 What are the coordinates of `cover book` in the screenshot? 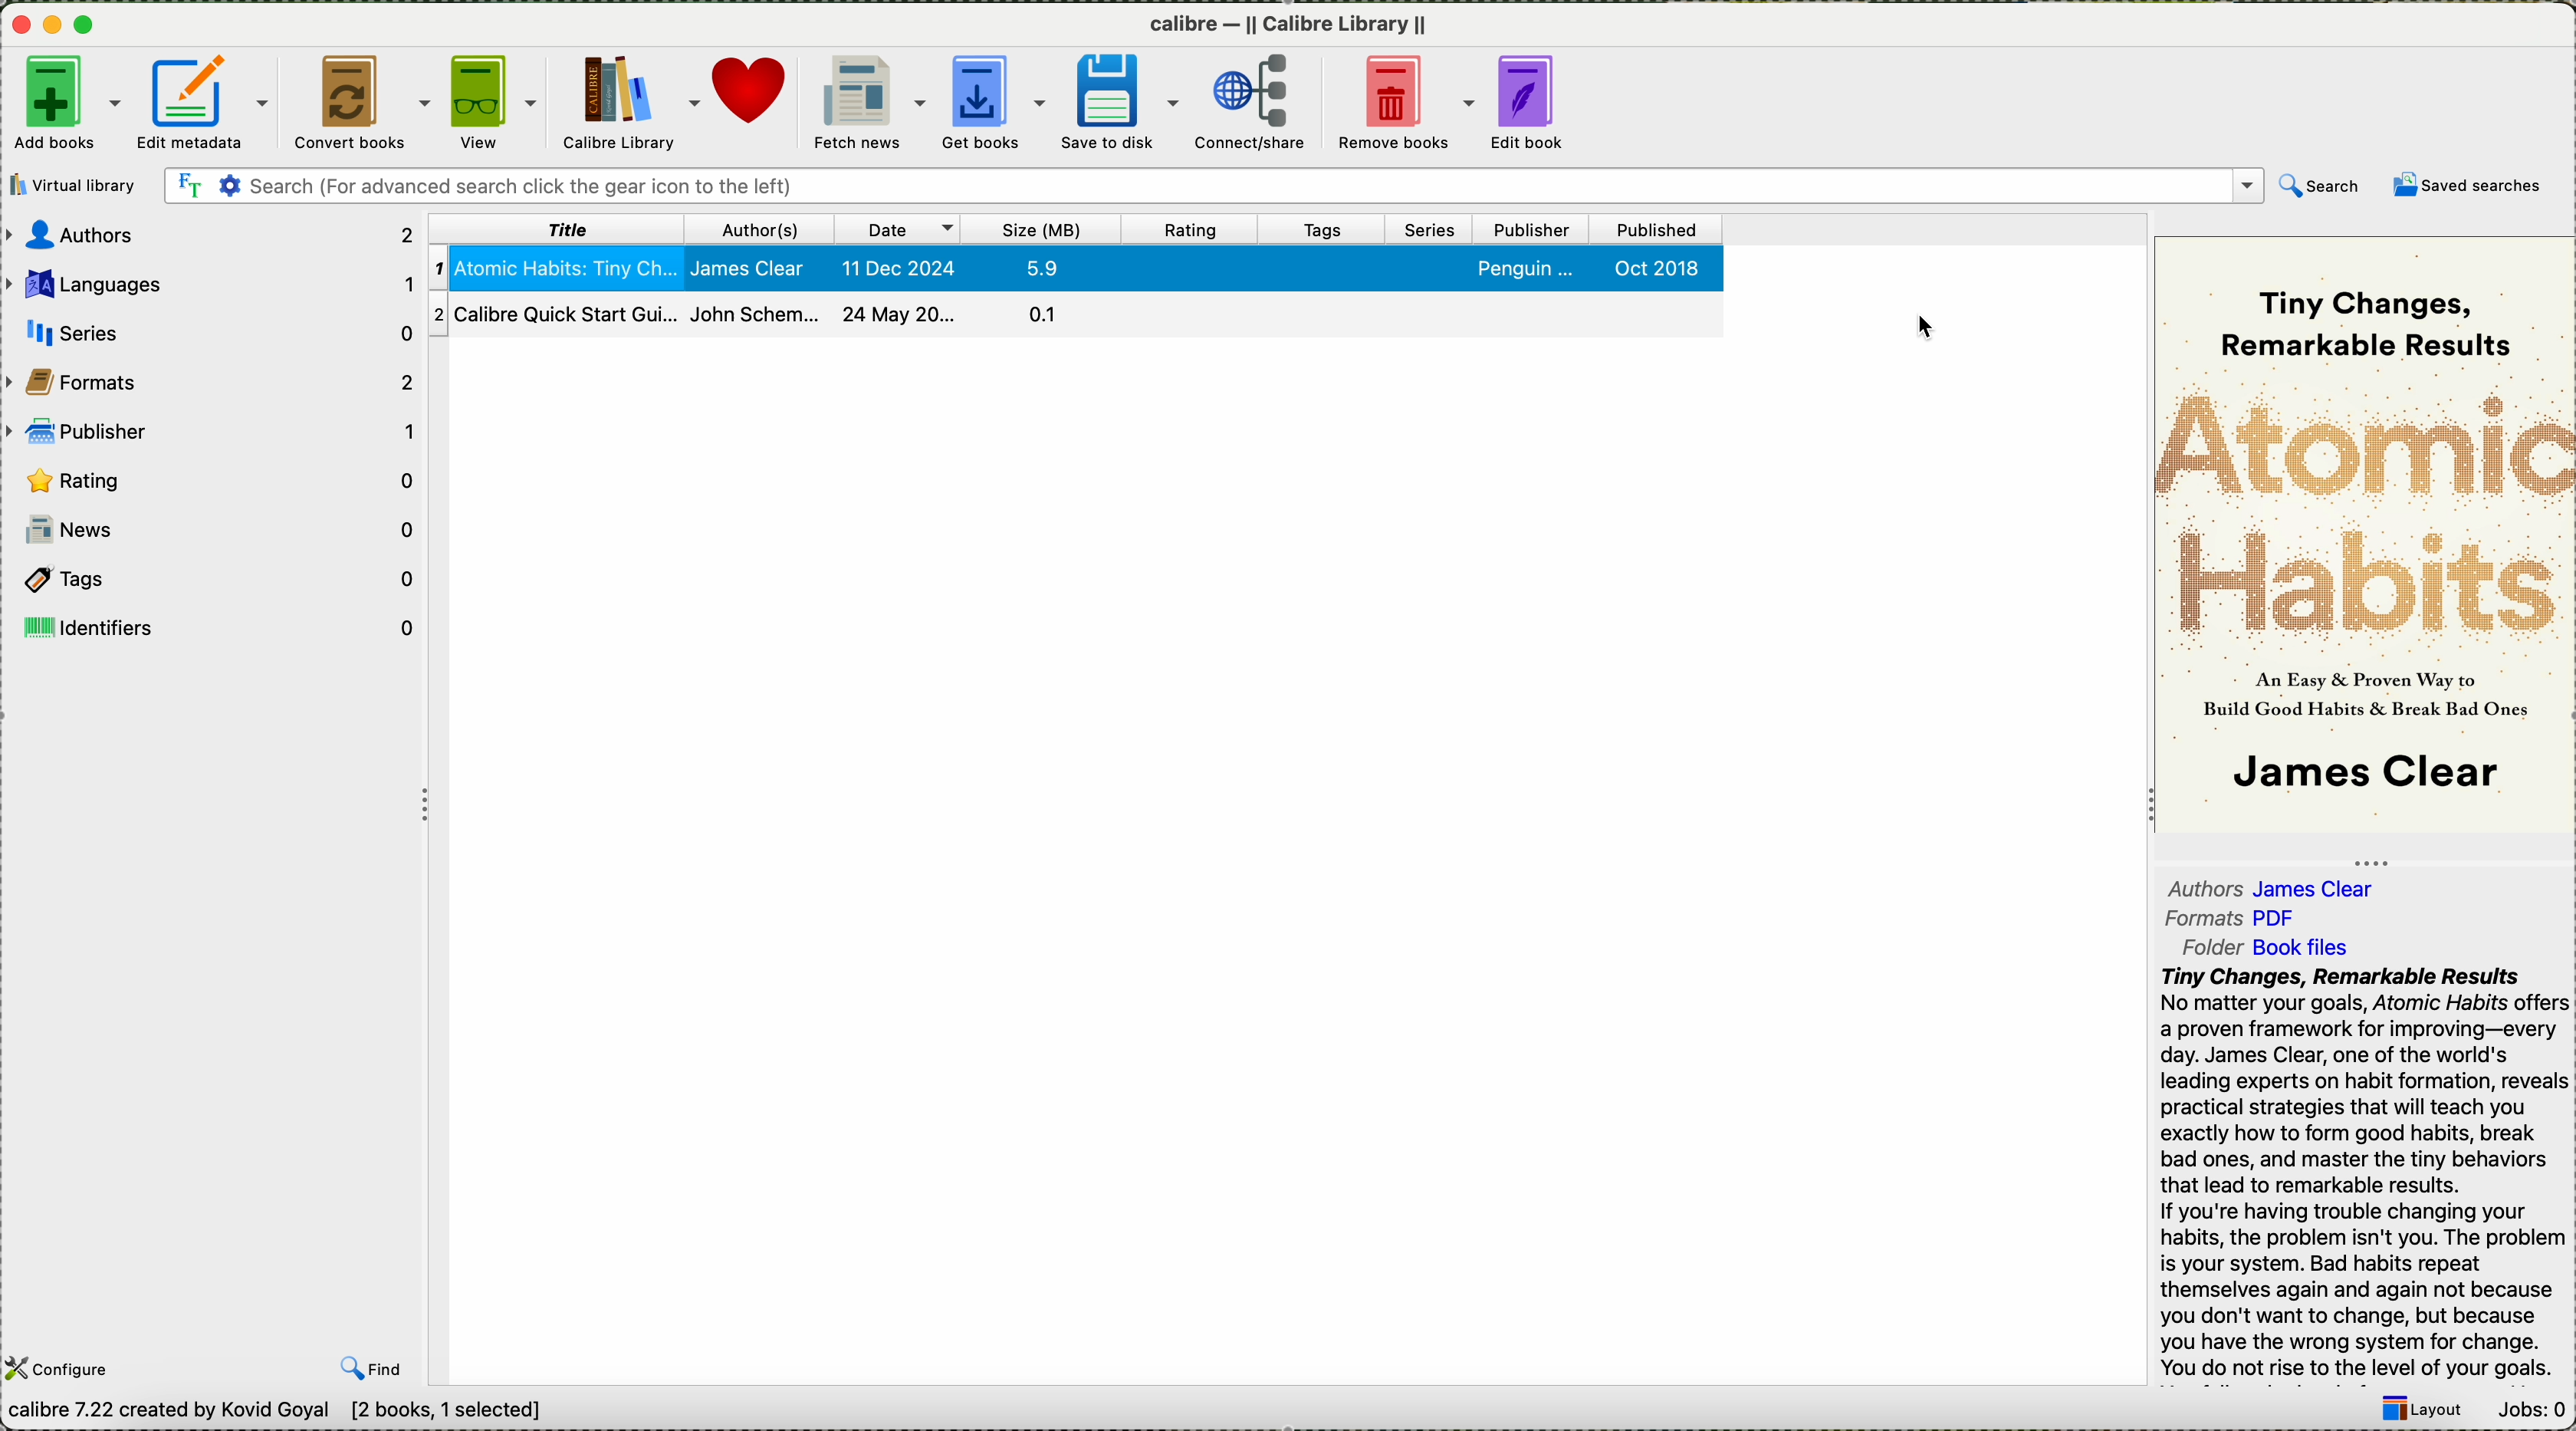 It's located at (2358, 537).